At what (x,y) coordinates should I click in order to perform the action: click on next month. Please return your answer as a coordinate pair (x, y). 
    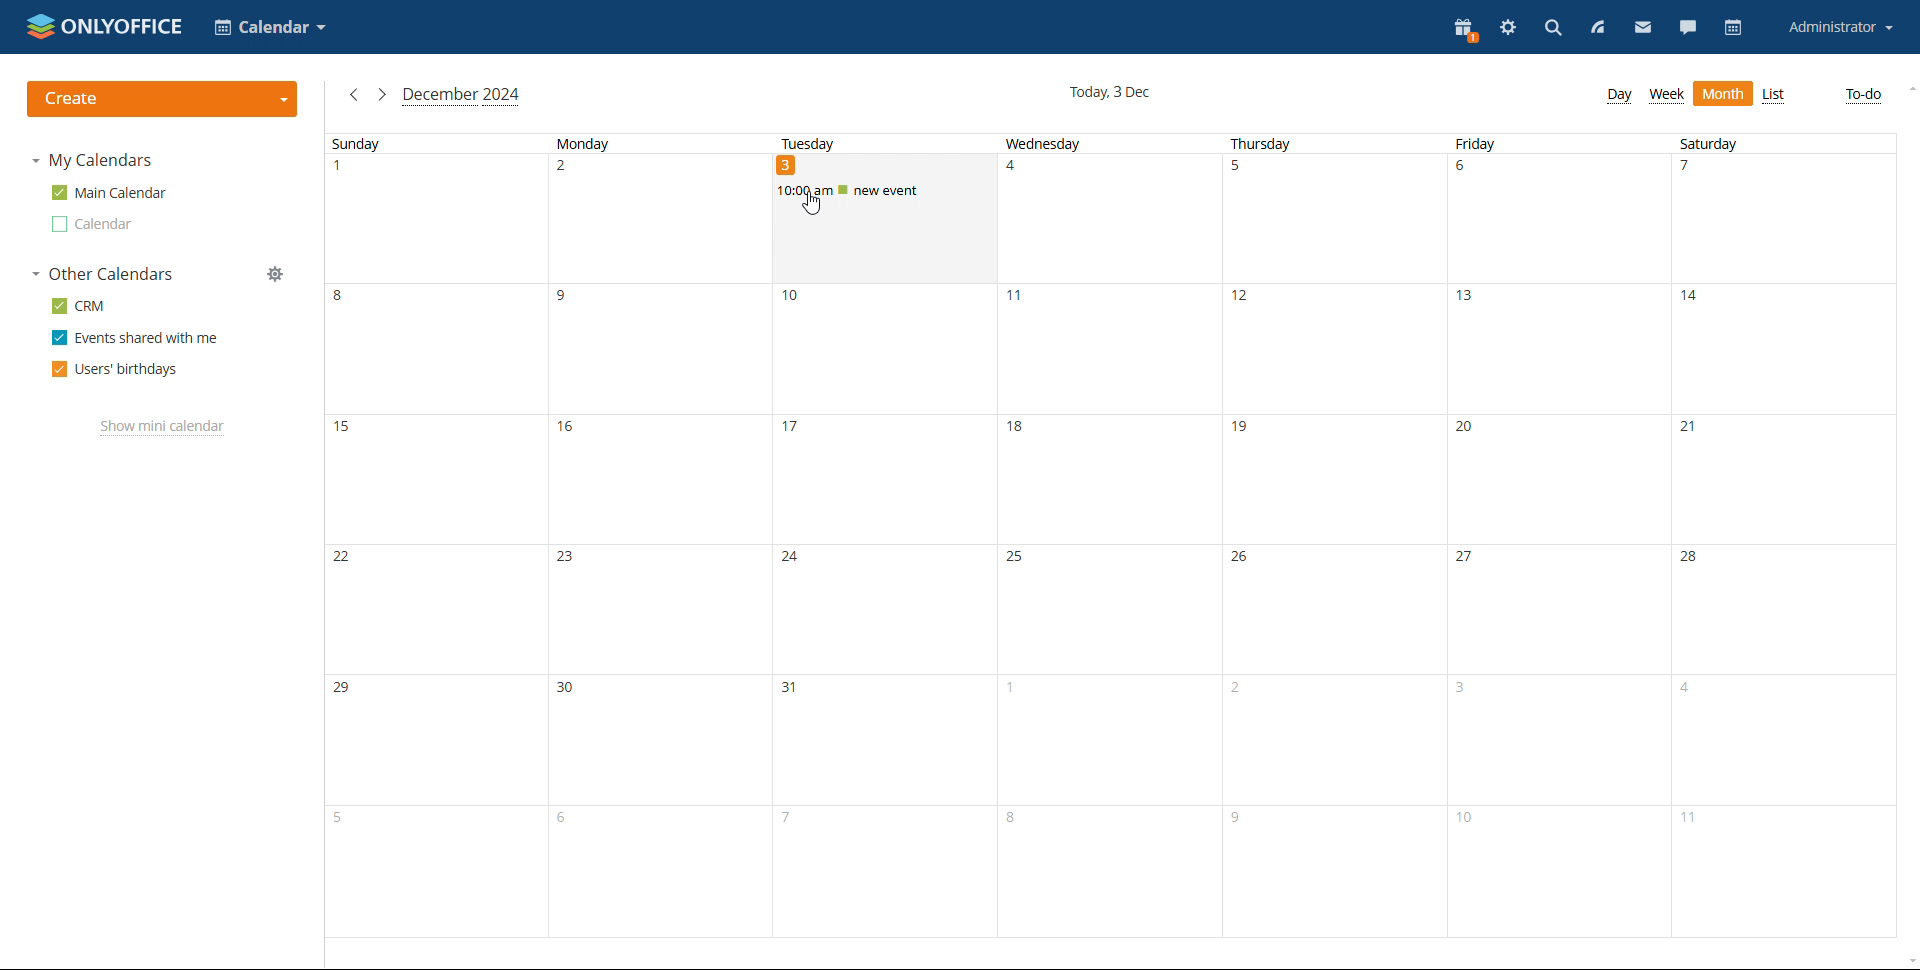
    Looking at the image, I should click on (382, 95).